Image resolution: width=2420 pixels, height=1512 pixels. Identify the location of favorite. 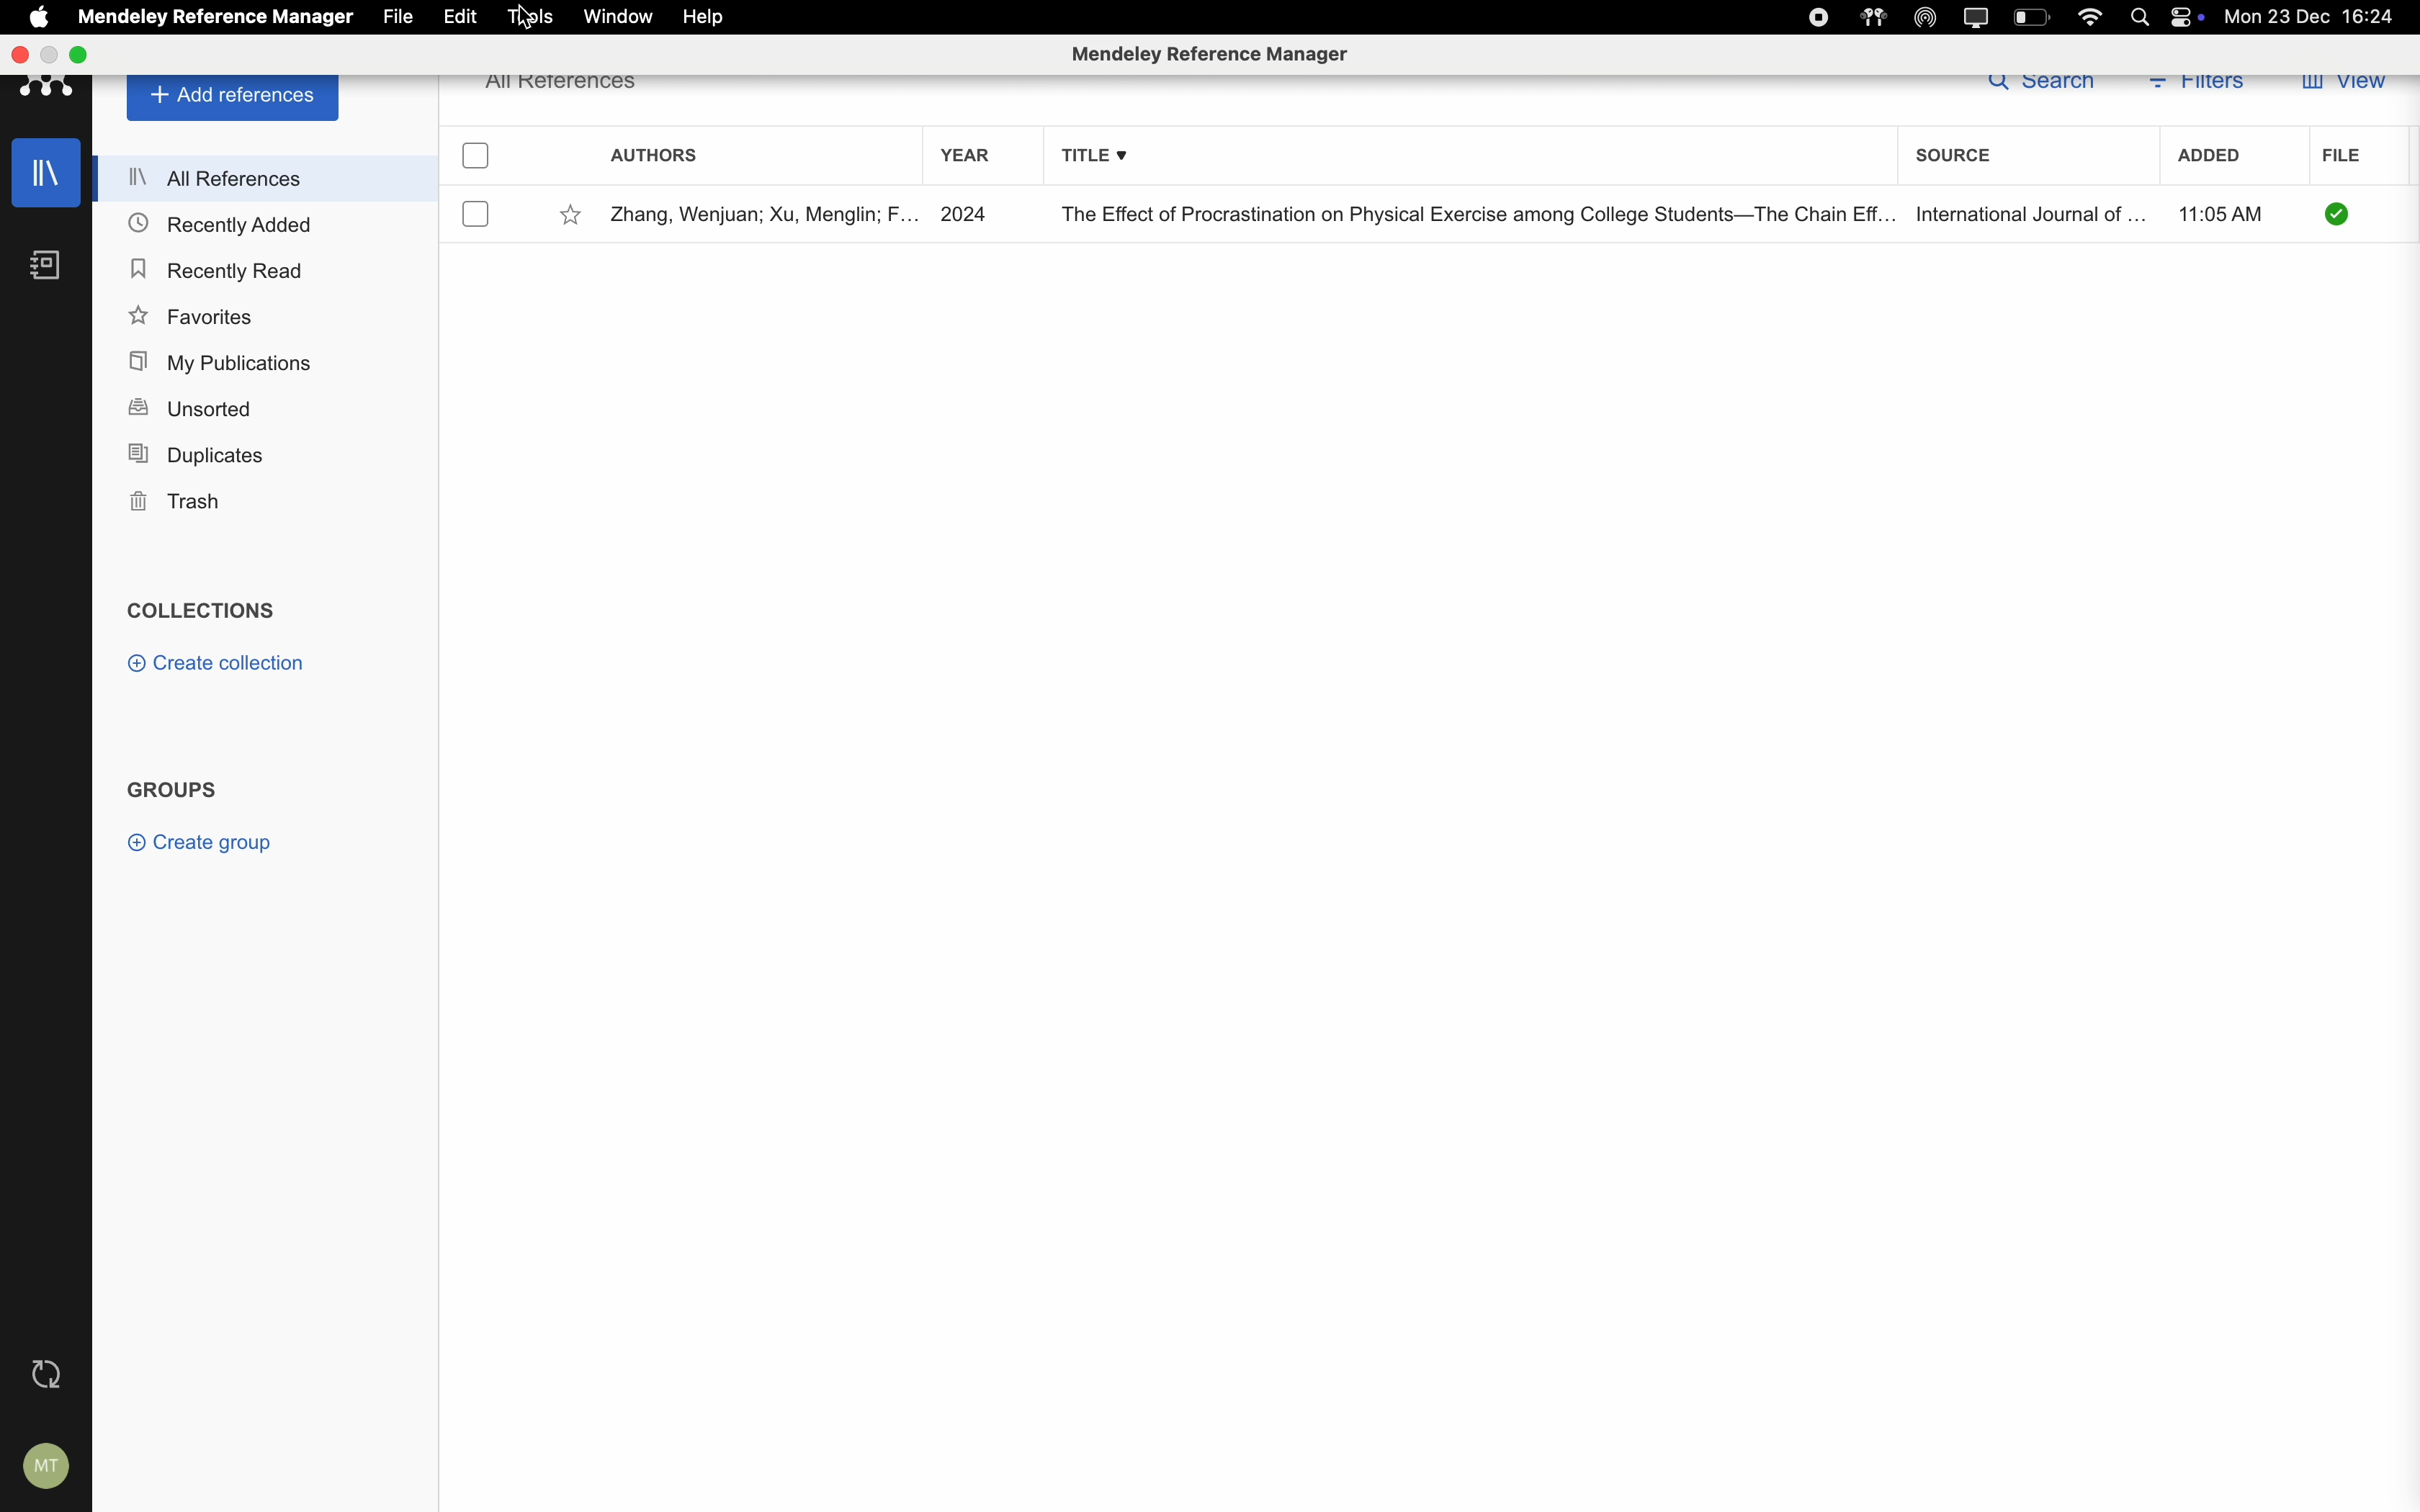
(570, 214).